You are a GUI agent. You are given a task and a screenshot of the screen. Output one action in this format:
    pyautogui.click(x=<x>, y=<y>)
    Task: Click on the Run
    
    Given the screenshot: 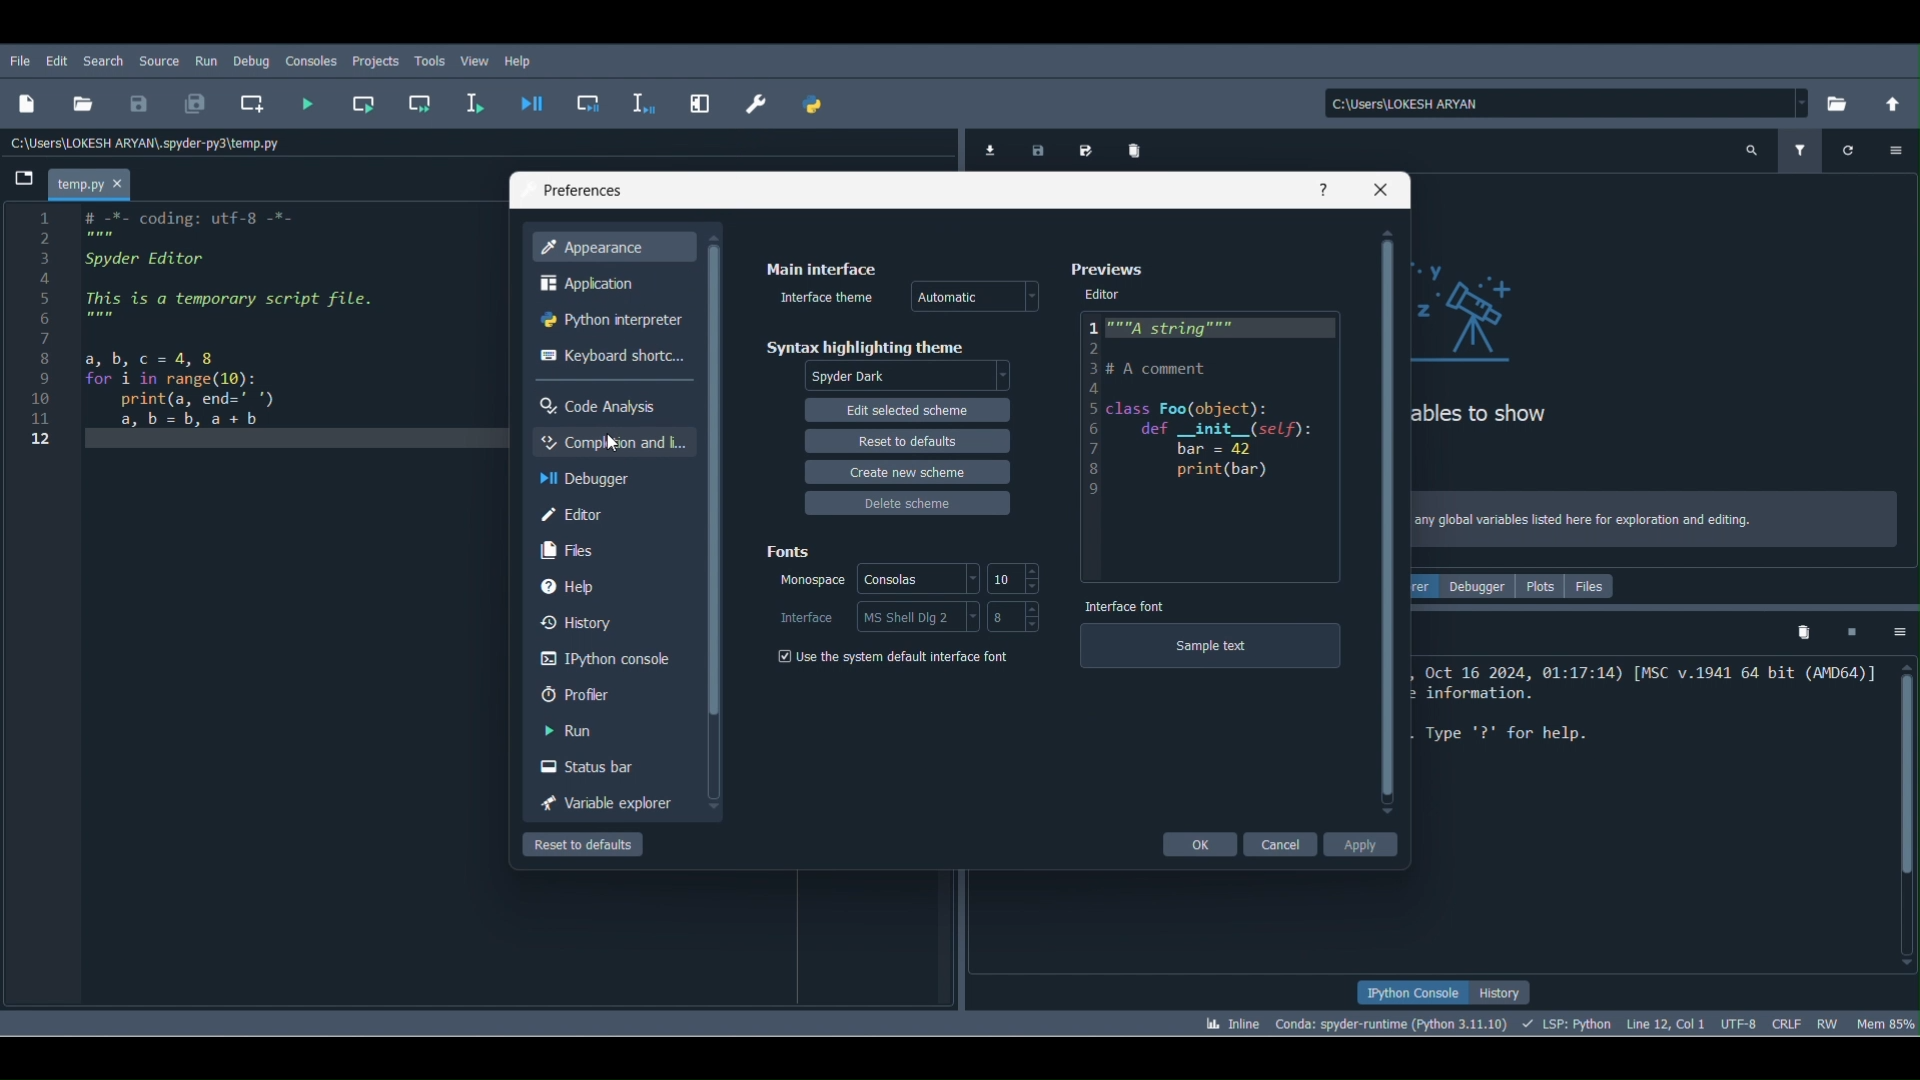 What is the action you would take?
    pyautogui.click(x=209, y=65)
    